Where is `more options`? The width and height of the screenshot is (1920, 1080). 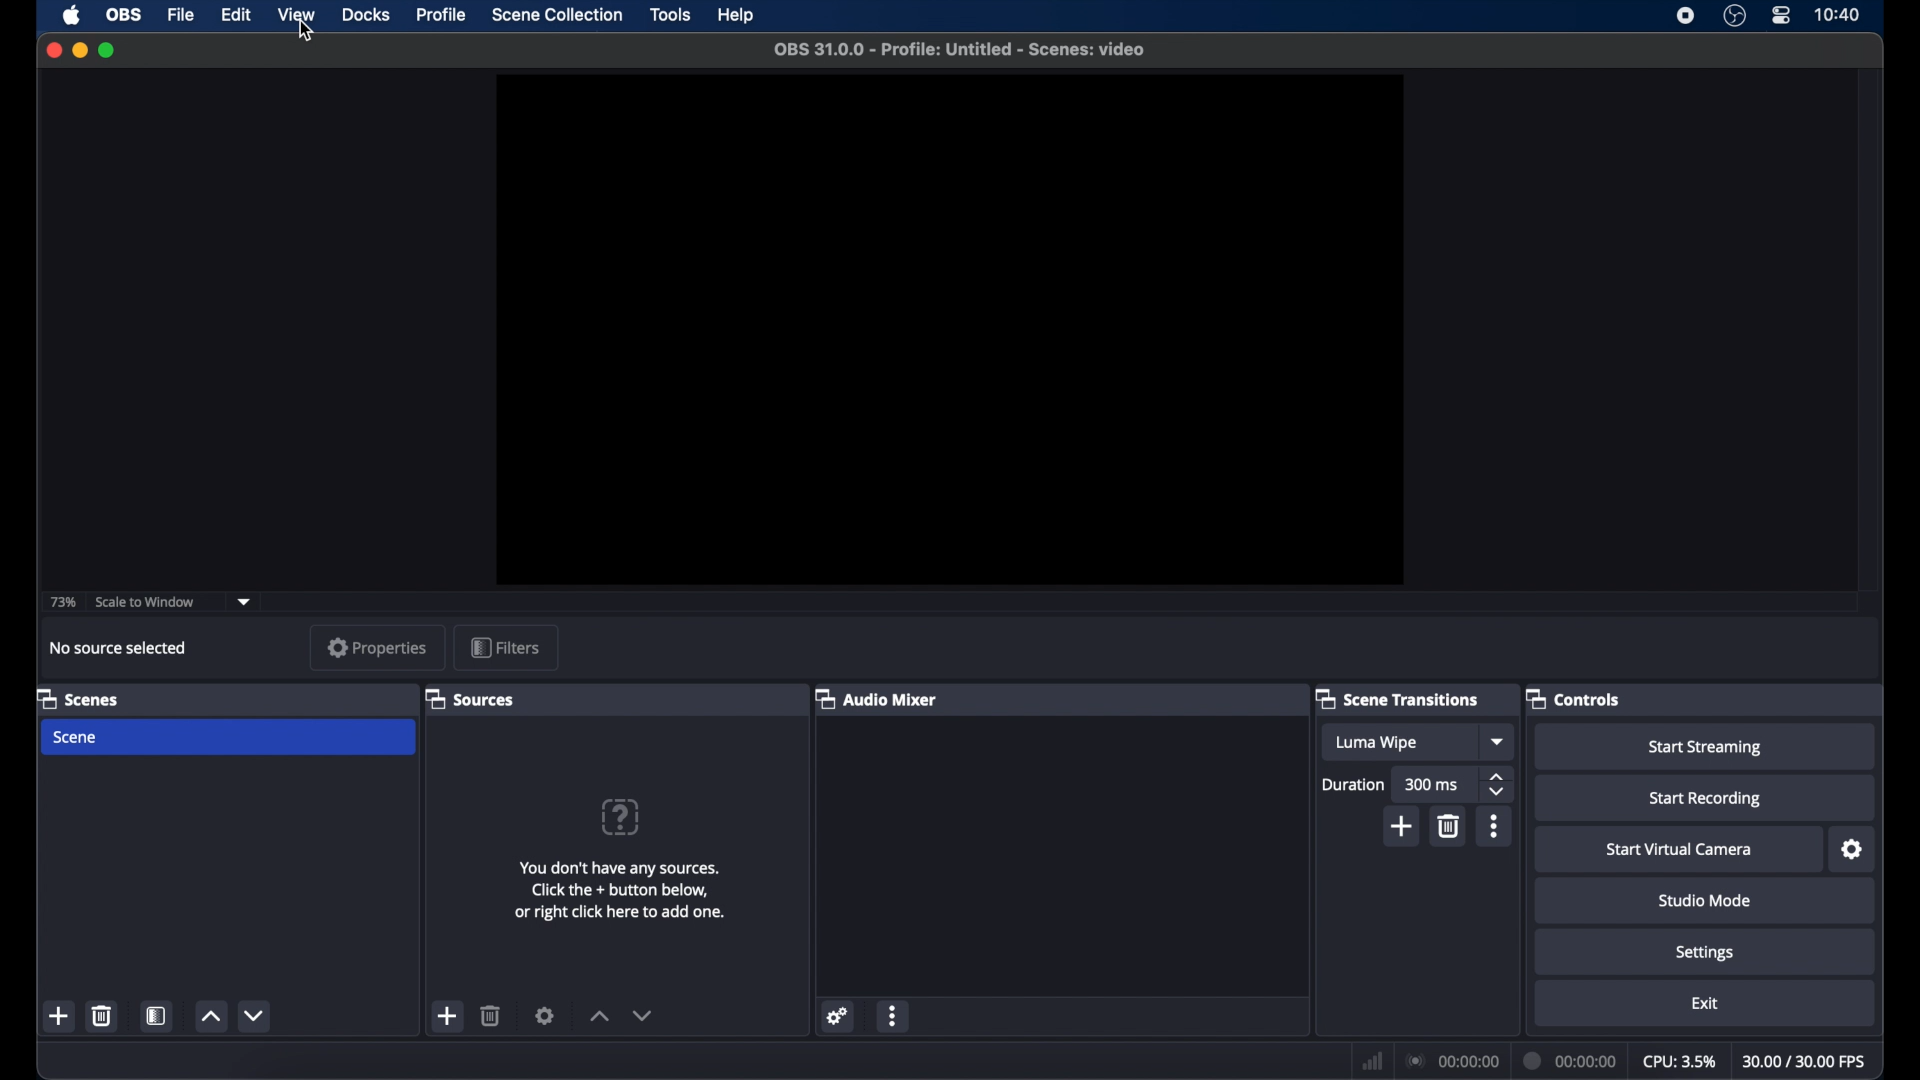
more options is located at coordinates (1494, 826).